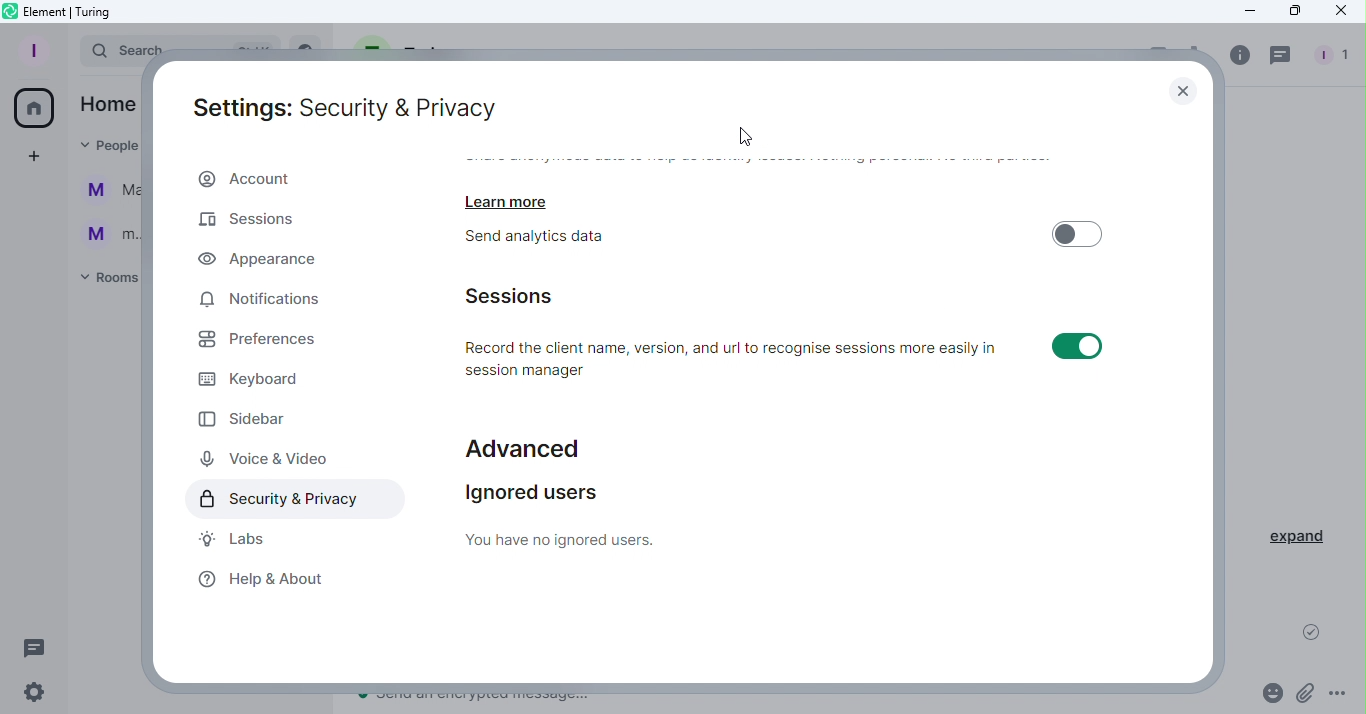 The width and height of the screenshot is (1366, 714). Describe the element at coordinates (1074, 346) in the screenshot. I see `Toggle` at that location.